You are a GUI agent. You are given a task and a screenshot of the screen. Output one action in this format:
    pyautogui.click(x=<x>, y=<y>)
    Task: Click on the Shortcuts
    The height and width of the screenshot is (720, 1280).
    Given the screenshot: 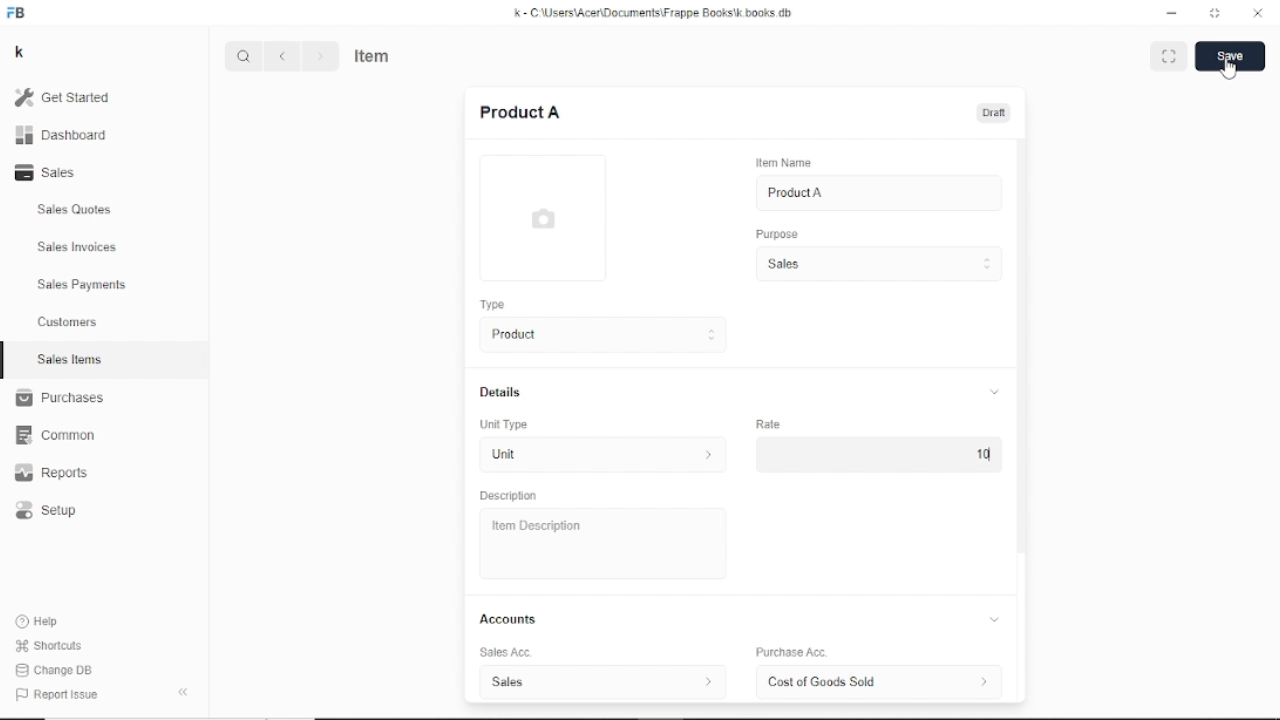 What is the action you would take?
    pyautogui.click(x=51, y=647)
    